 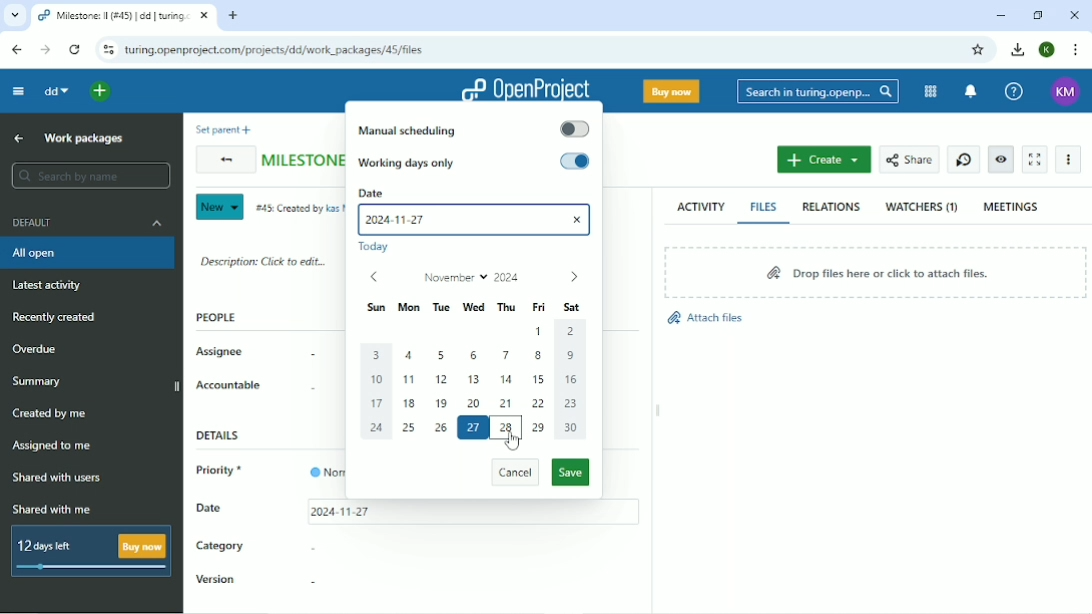 What do you see at coordinates (47, 51) in the screenshot?
I see `Forward` at bounding box center [47, 51].